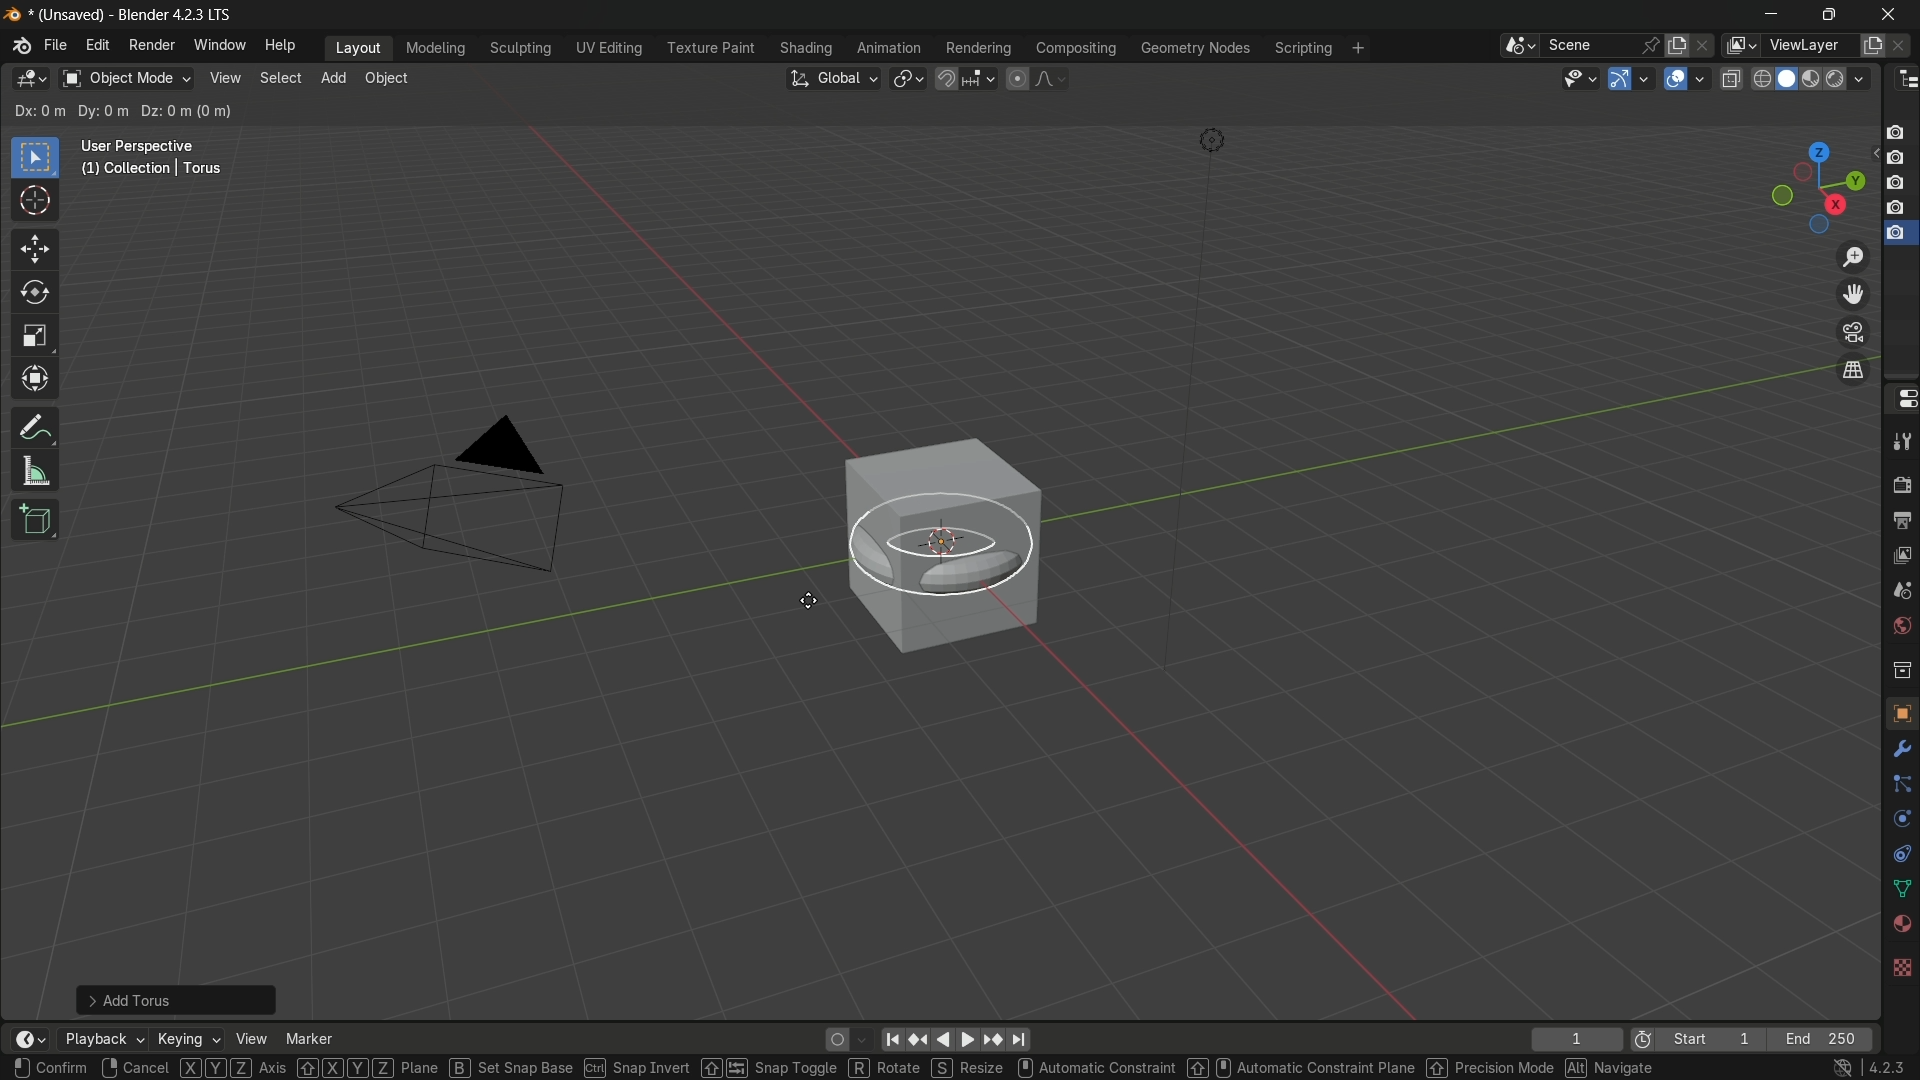 The height and width of the screenshot is (1080, 1920). Describe the element at coordinates (1076, 48) in the screenshot. I see `compositing` at that location.